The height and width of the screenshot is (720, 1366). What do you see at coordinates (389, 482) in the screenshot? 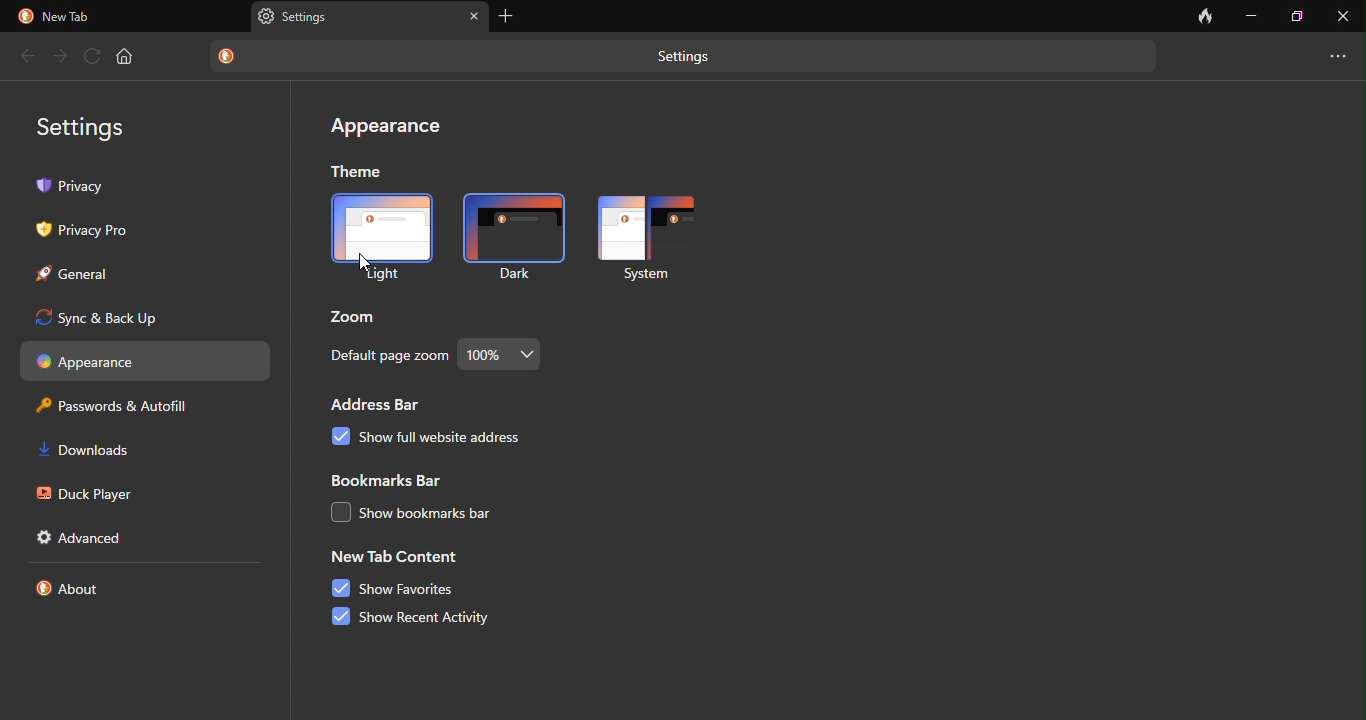
I see `bookmarks bar` at bounding box center [389, 482].